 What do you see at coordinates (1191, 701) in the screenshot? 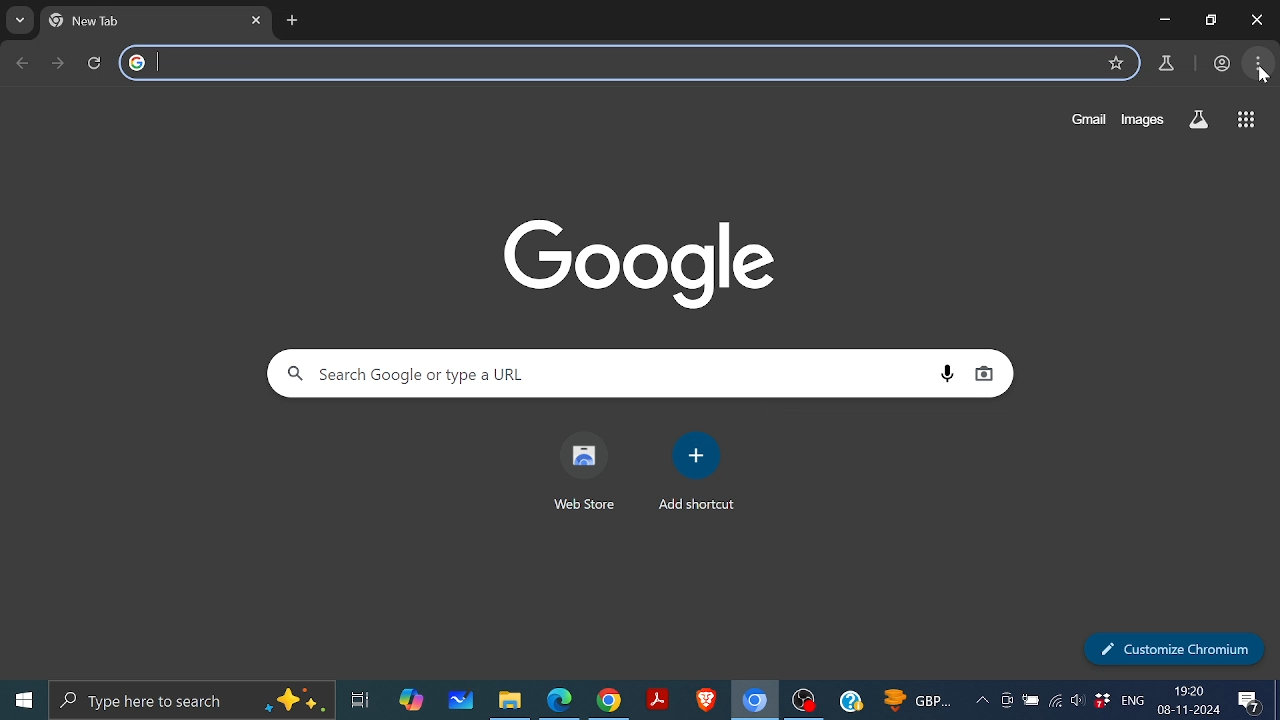
I see `19:20 08-11-2024` at bounding box center [1191, 701].